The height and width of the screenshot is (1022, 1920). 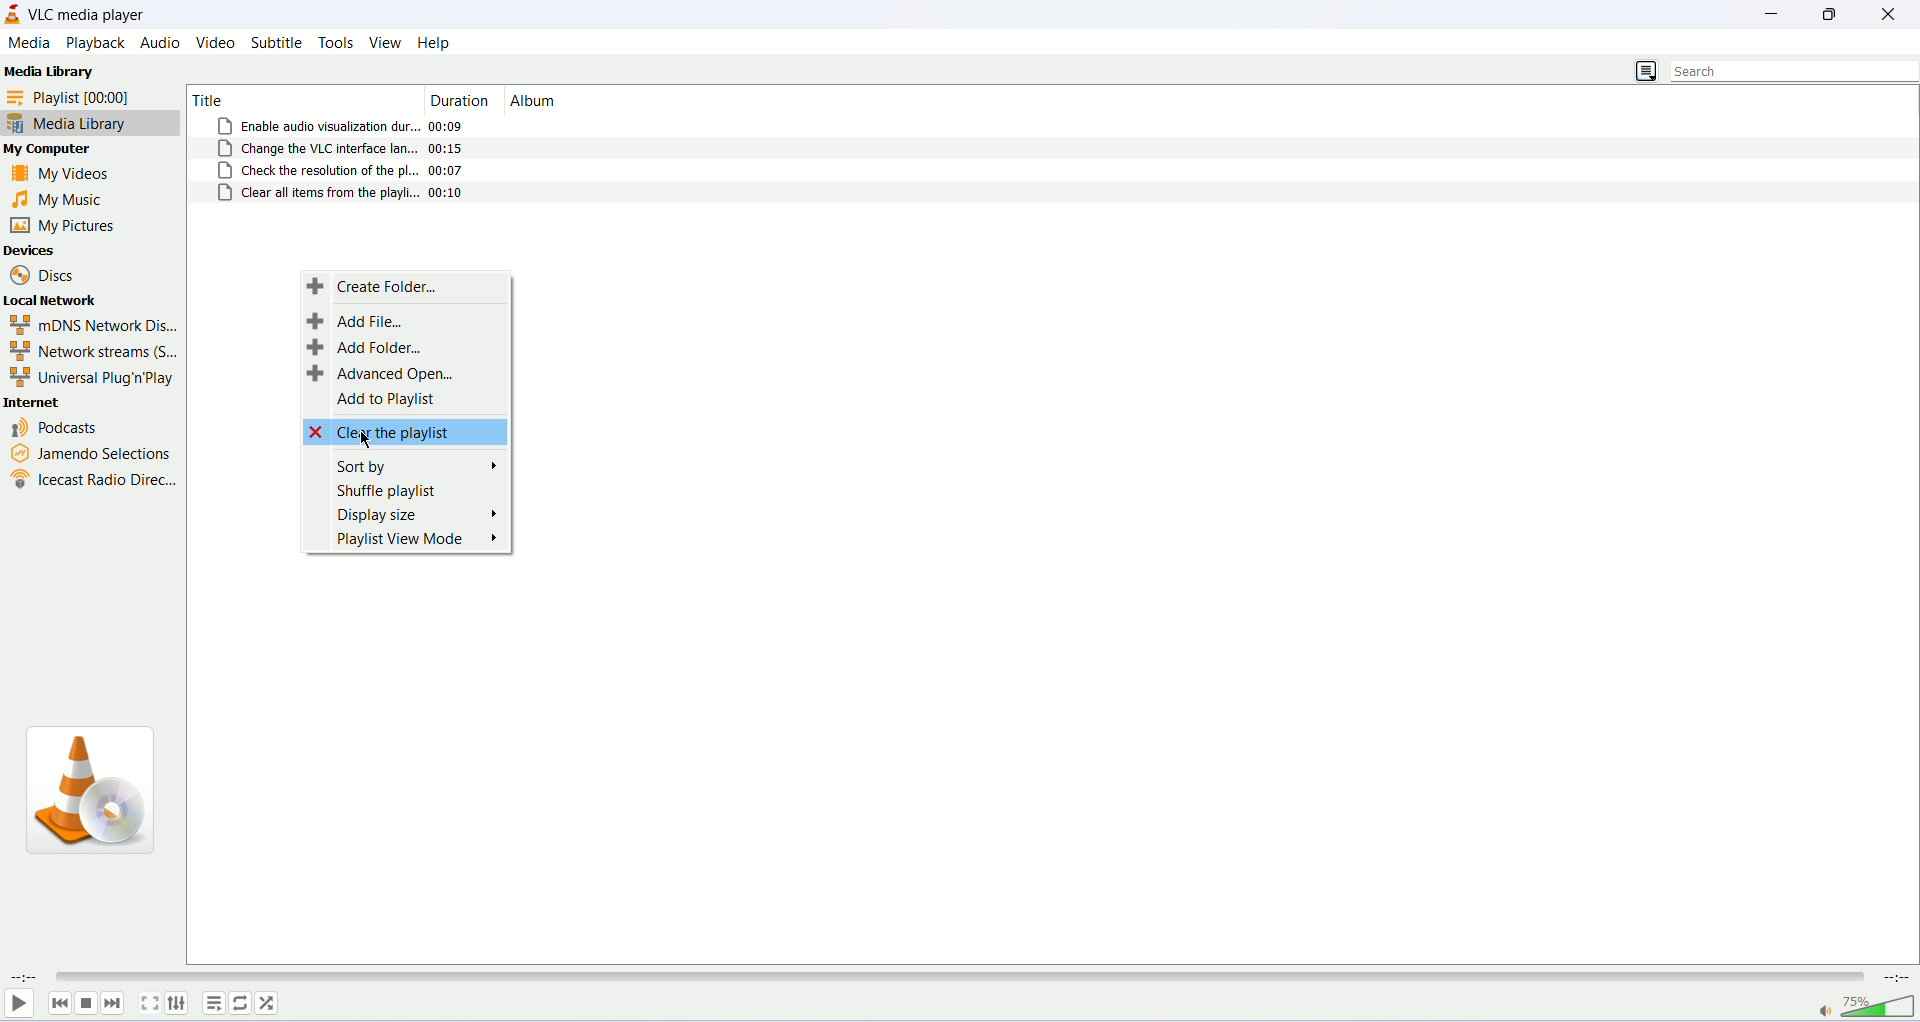 I want to click on Disc, so click(x=45, y=274).